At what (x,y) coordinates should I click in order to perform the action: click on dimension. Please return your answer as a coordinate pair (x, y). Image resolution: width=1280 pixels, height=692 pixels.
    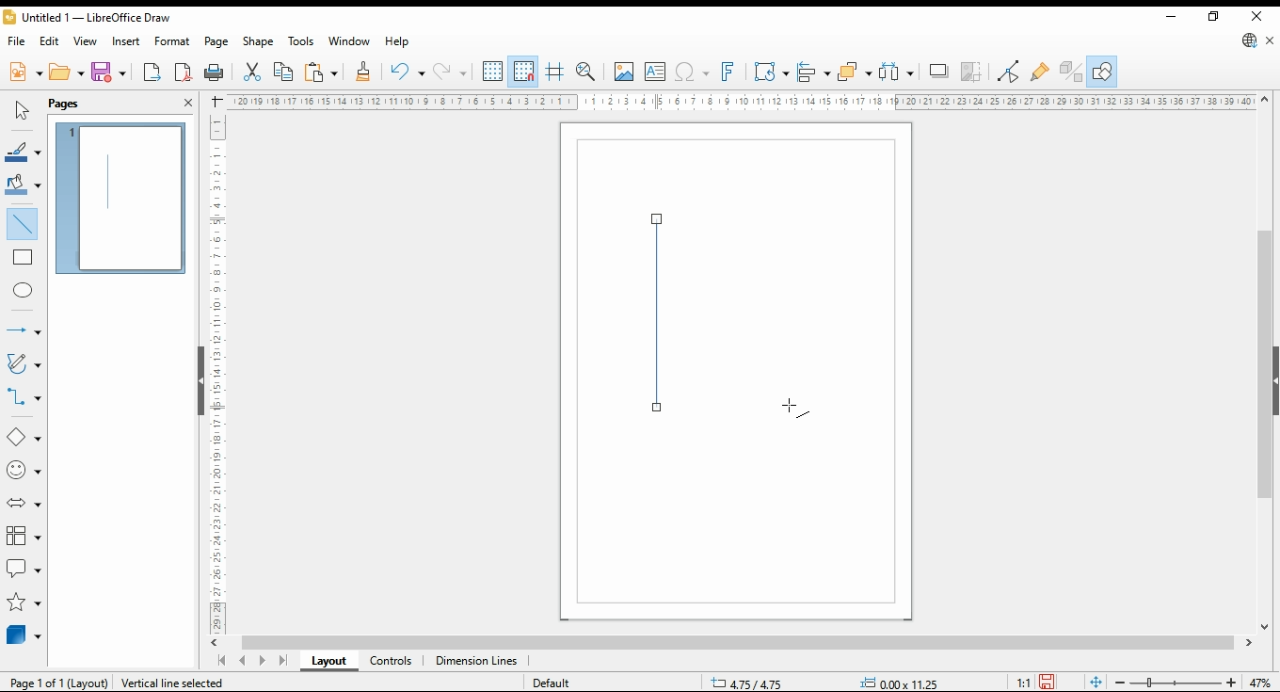
    Looking at the image, I should click on (477, 662).